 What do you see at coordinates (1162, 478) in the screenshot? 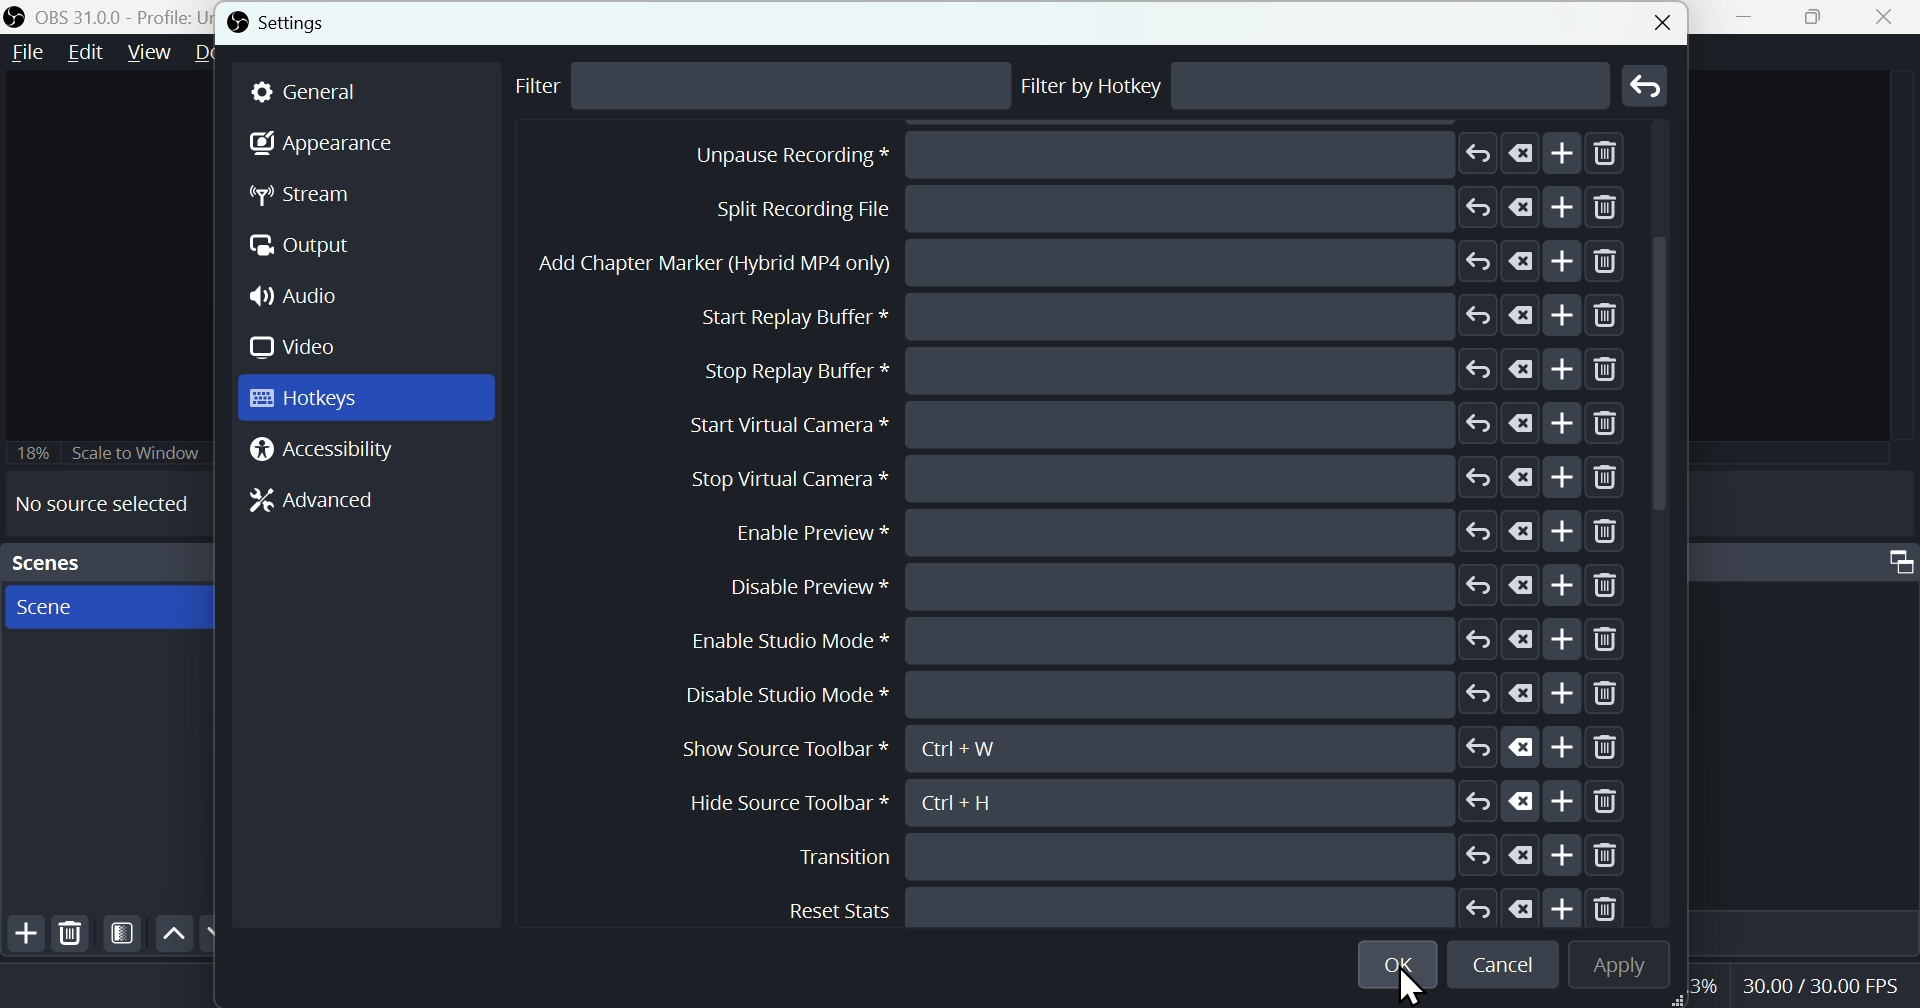
I see `Add chapter marker` at bounding box center [1162, 478].